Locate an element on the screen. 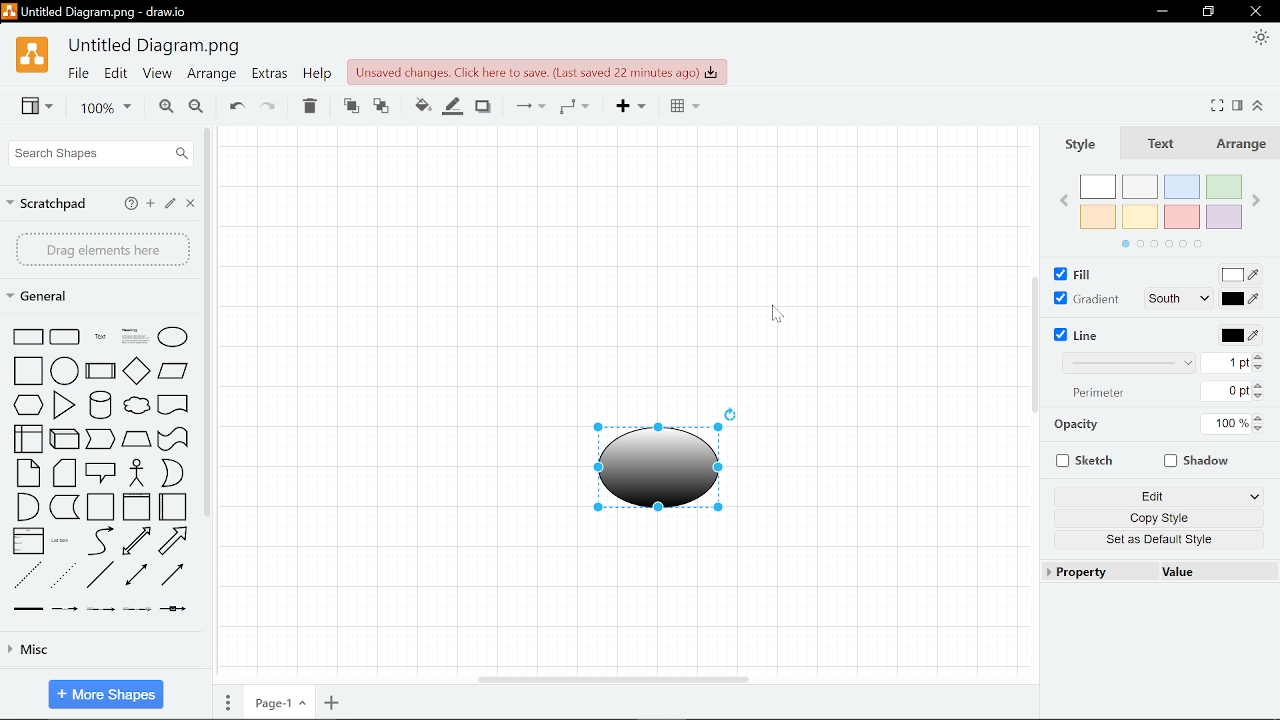 This screenshot has height=720, width=1280. Property is located at coordinates (1097, 572).